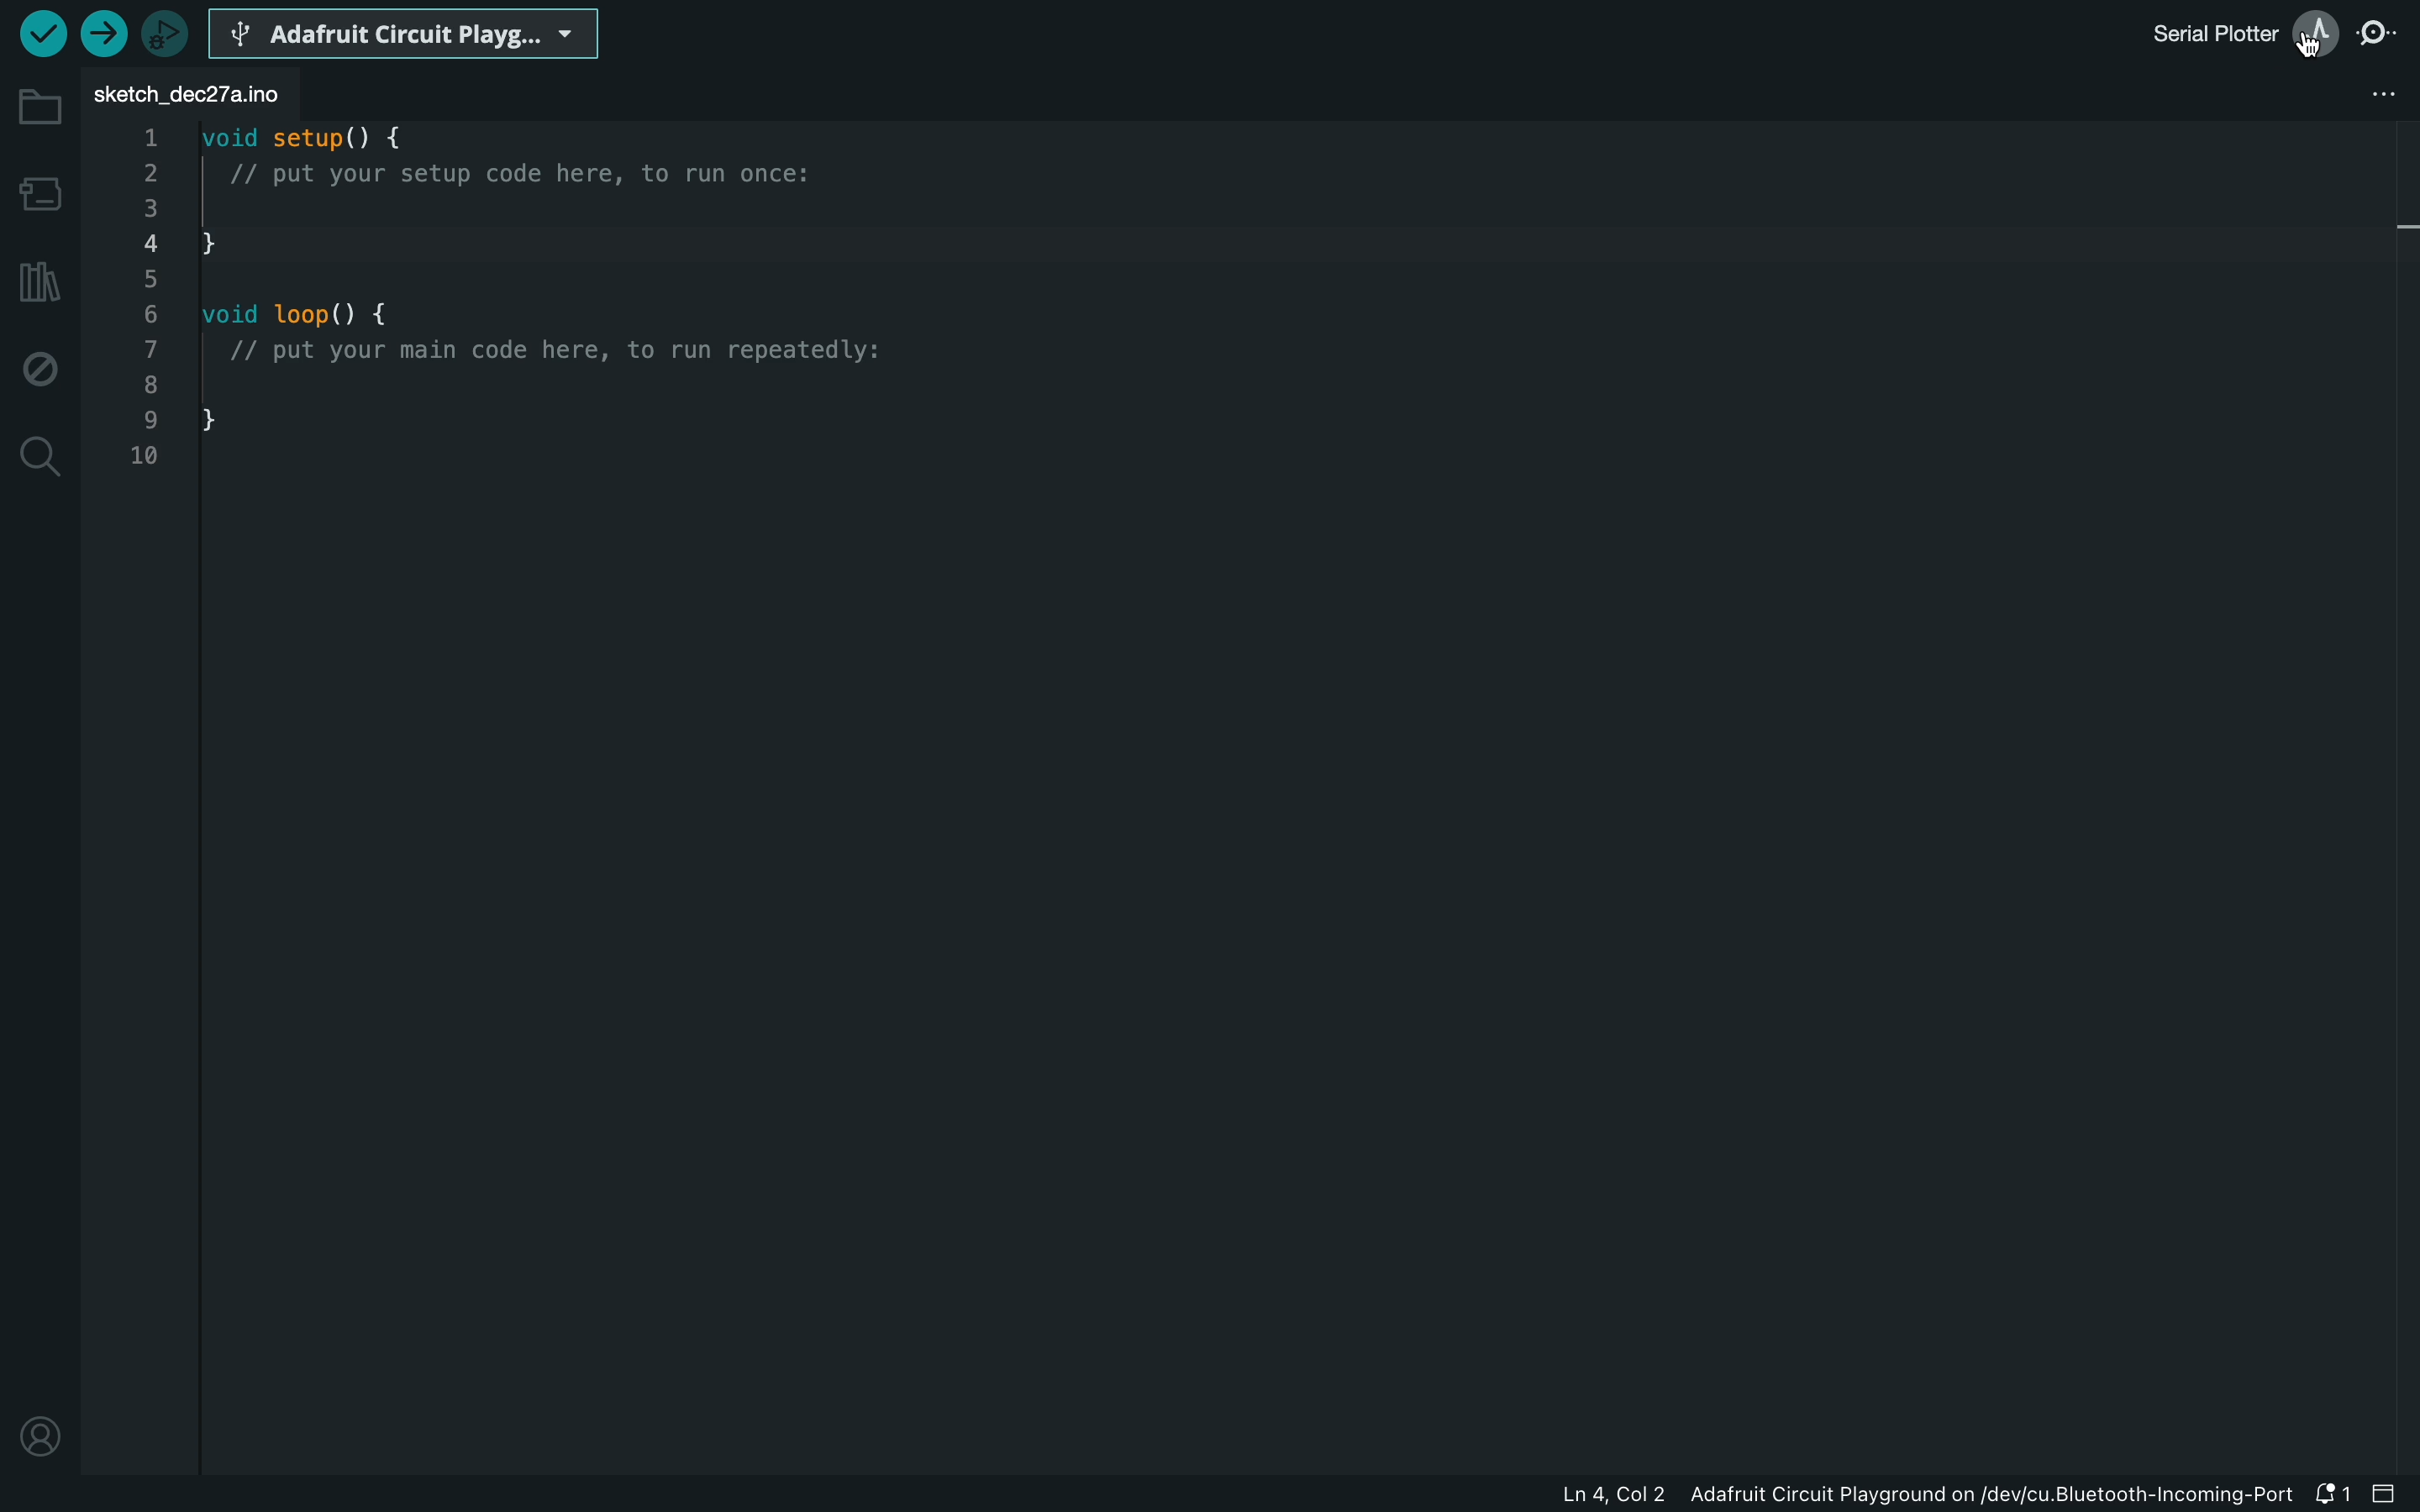  What do you see at coordinates (2310, 41) in the screenshot?
I see `cursor` at bounding box center [2310, 41].